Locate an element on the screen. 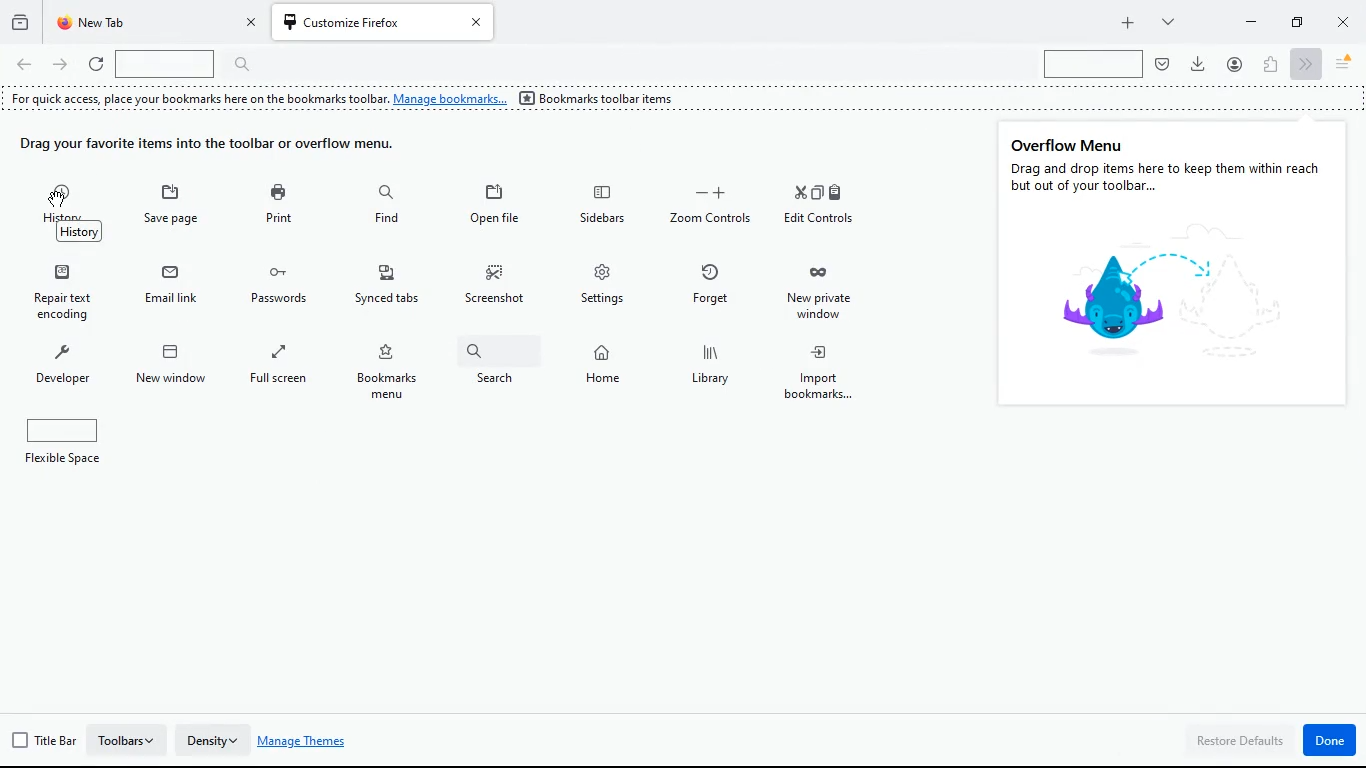 The height and width of the screenshot is (768, 1366). Cursor is located at coordinates (58, 200).